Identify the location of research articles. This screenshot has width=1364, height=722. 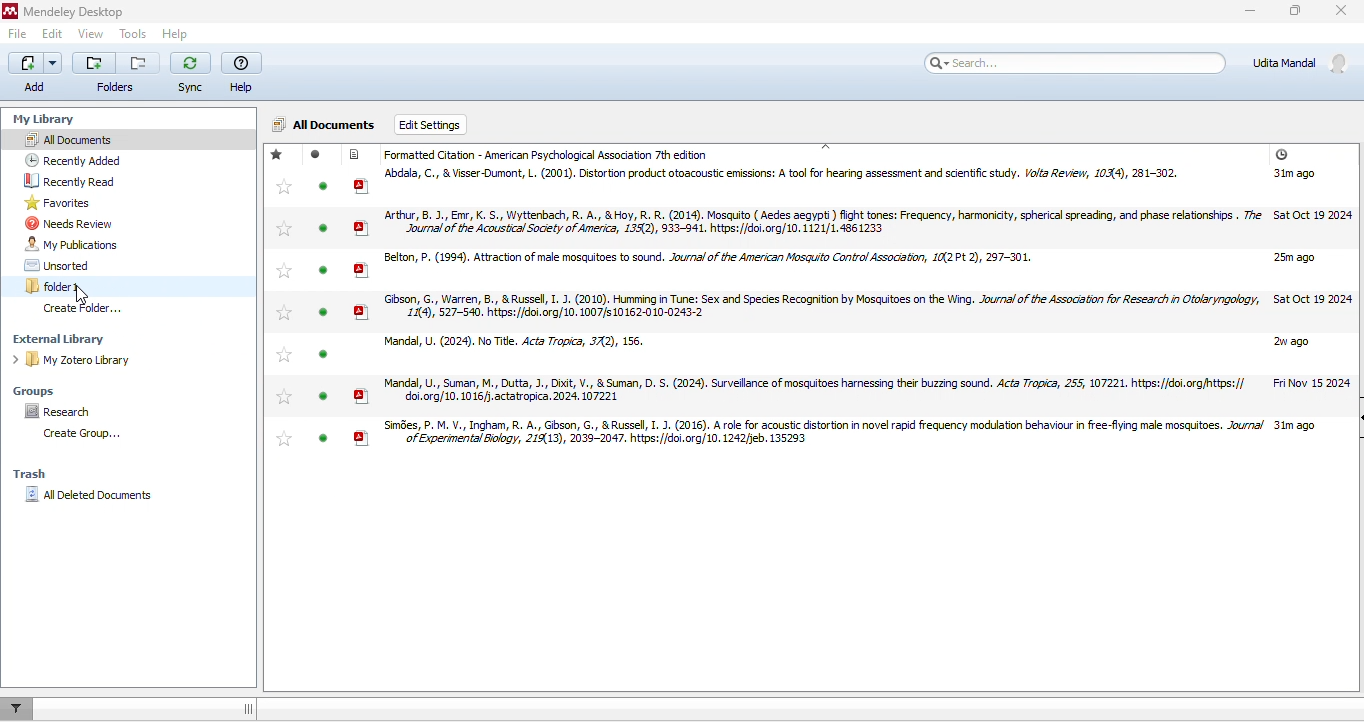
(851, 312).